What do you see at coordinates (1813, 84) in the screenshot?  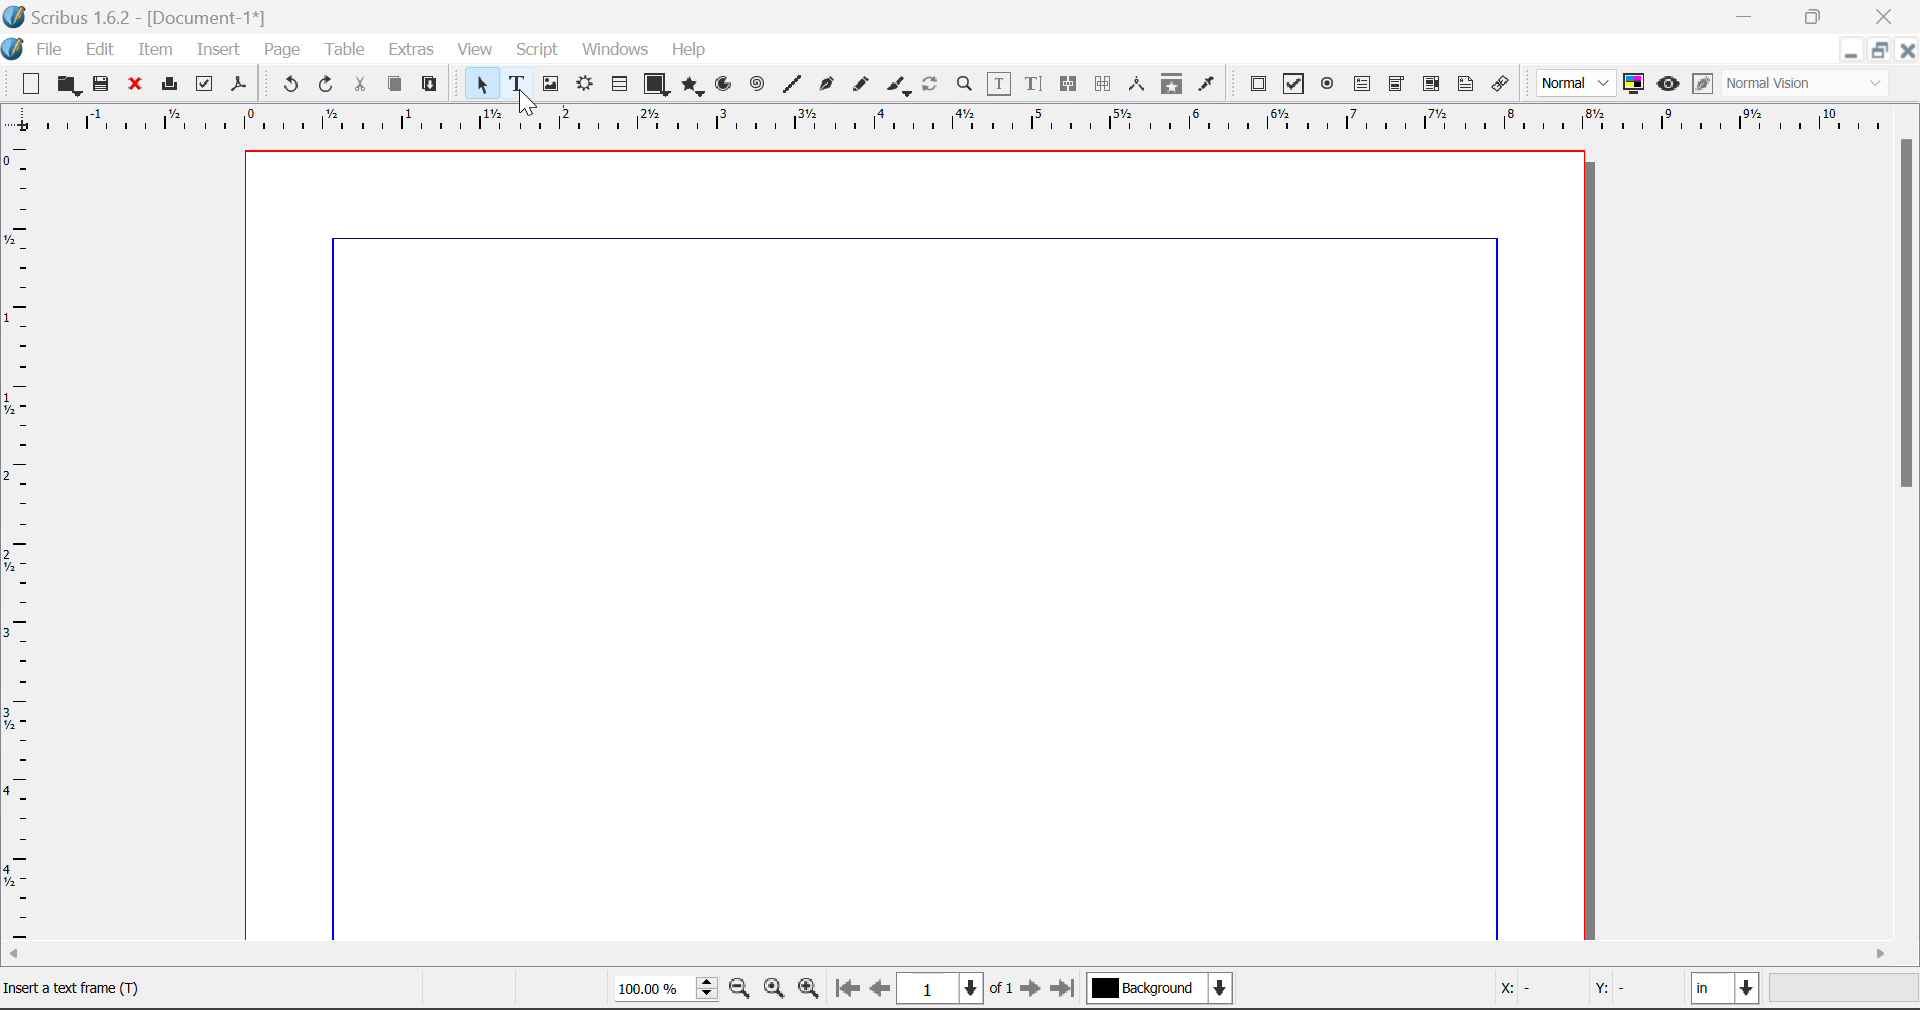 I see `Display Visual Appearance` at bounding box center [1813, 84].